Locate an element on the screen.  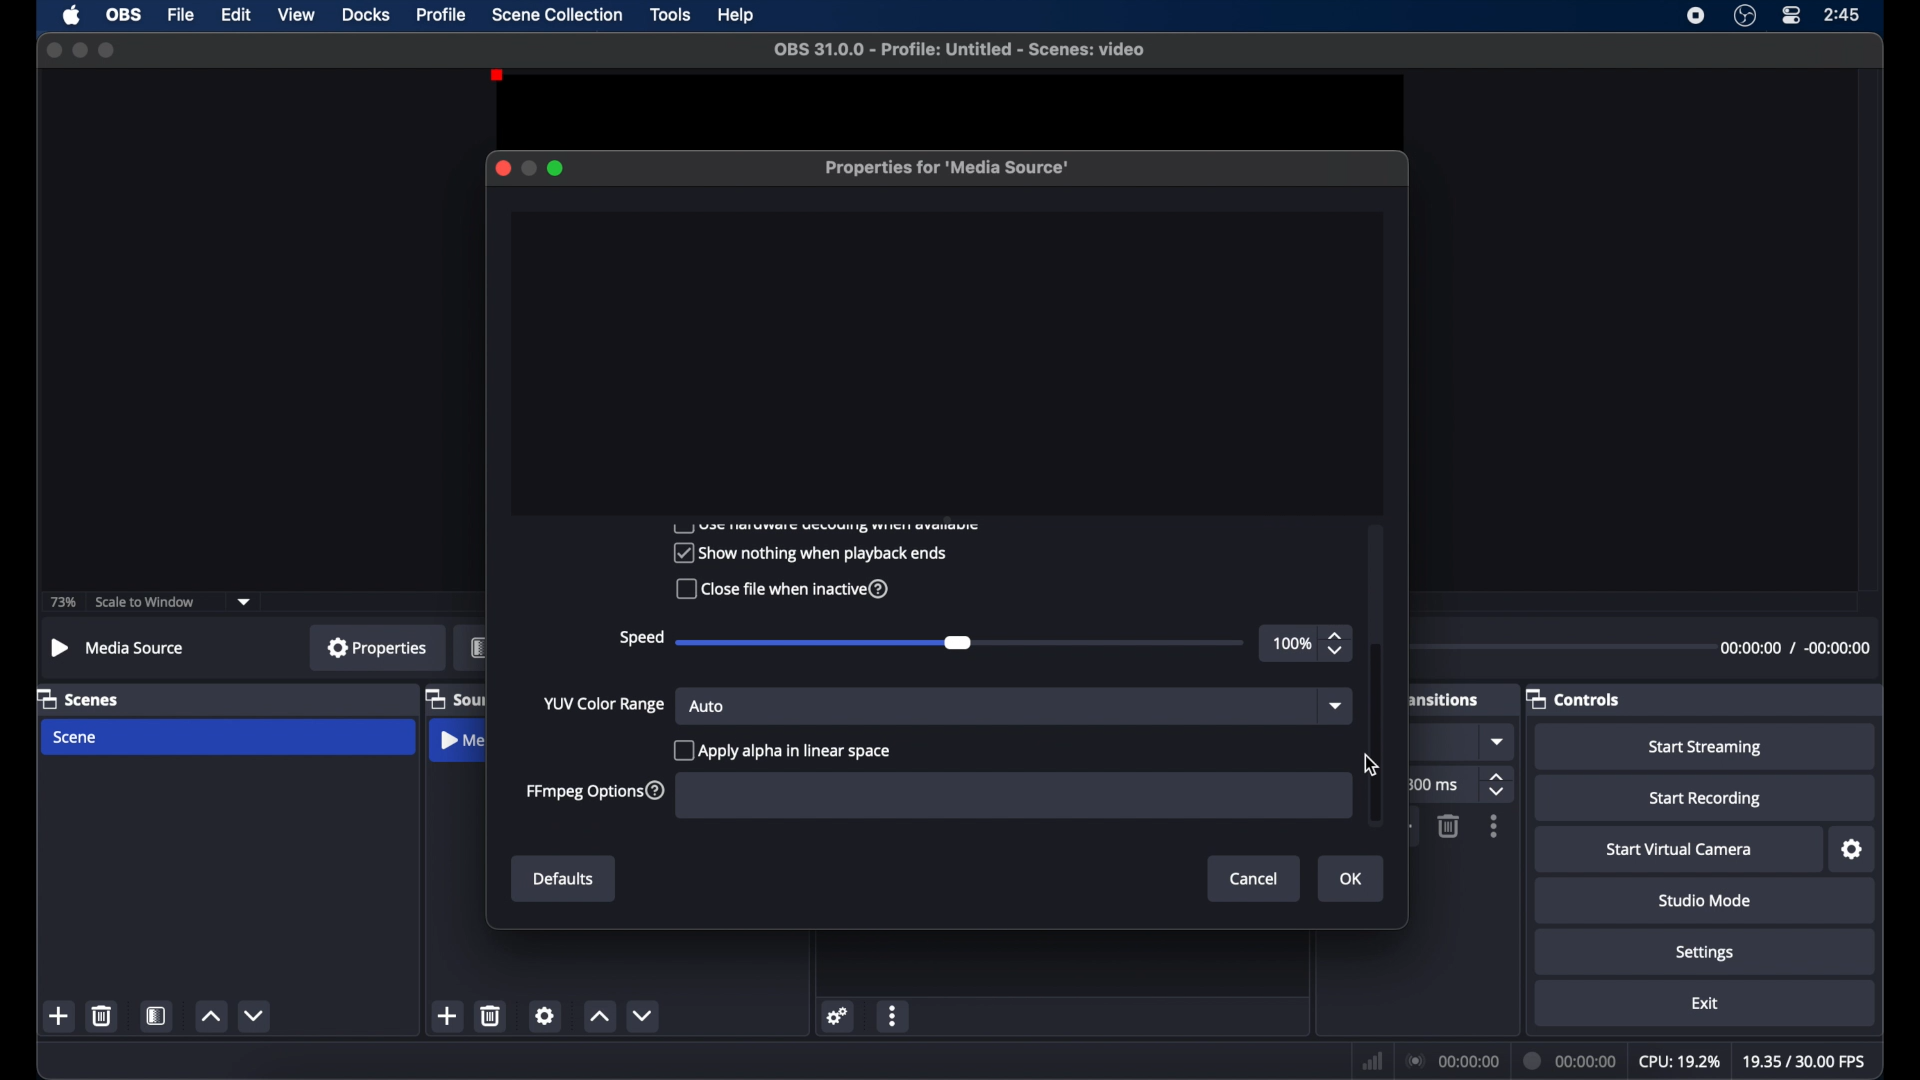
media source is located at coordinates (461, 743).